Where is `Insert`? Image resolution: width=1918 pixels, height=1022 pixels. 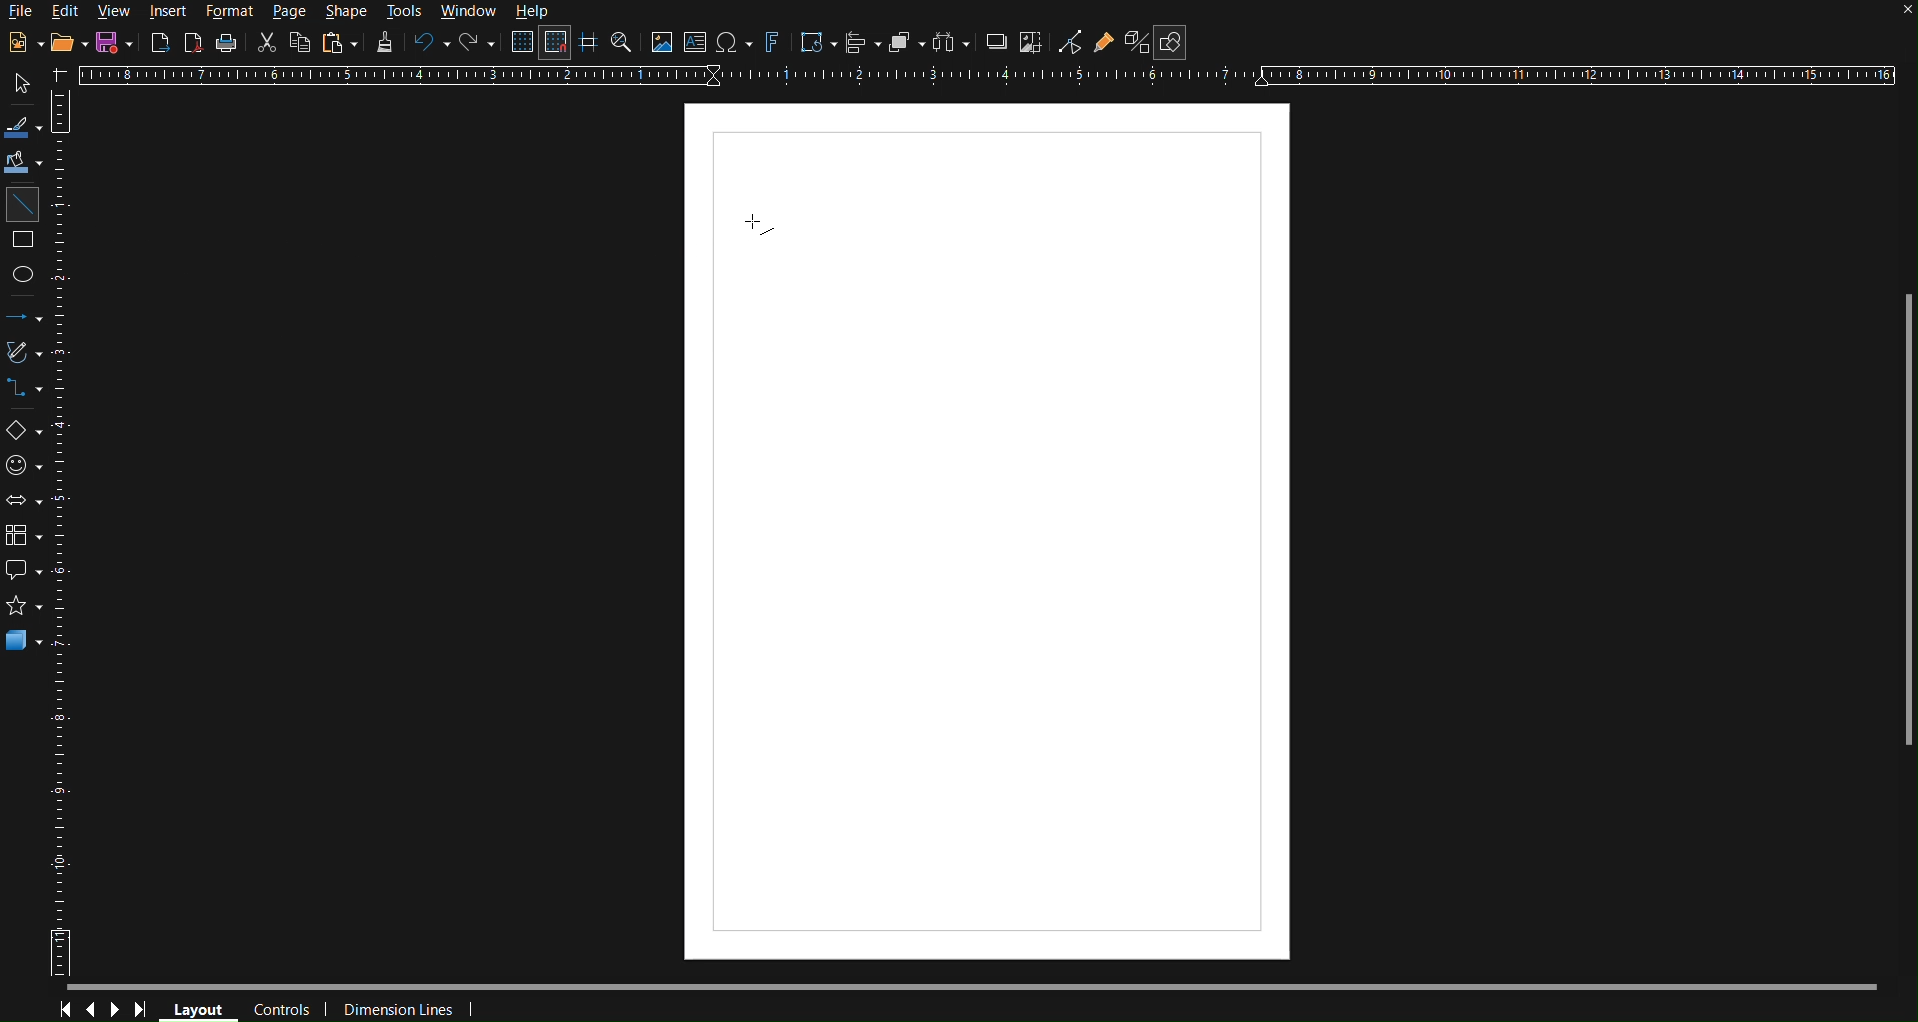 Insert is located at coordinates (169, 12).